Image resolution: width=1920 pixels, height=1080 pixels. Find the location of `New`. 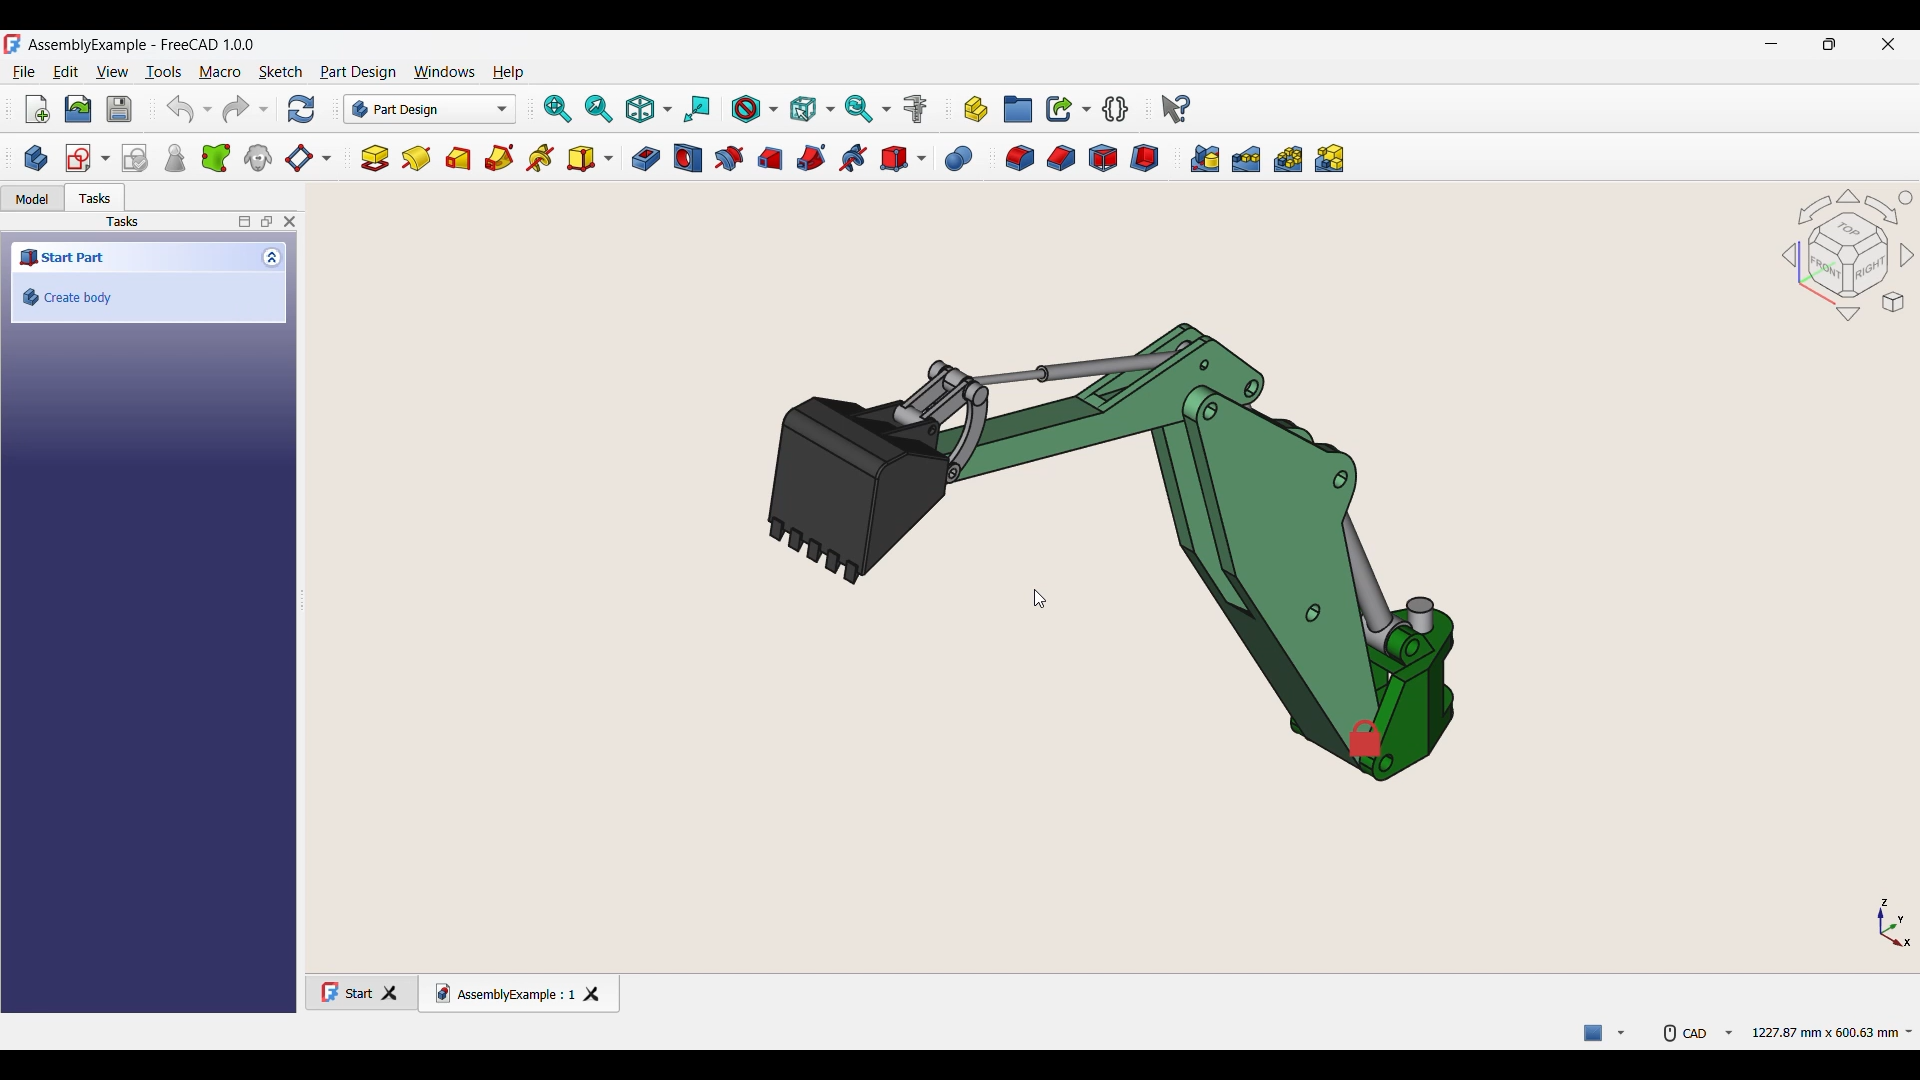

New is located at coordinates (38, 109).